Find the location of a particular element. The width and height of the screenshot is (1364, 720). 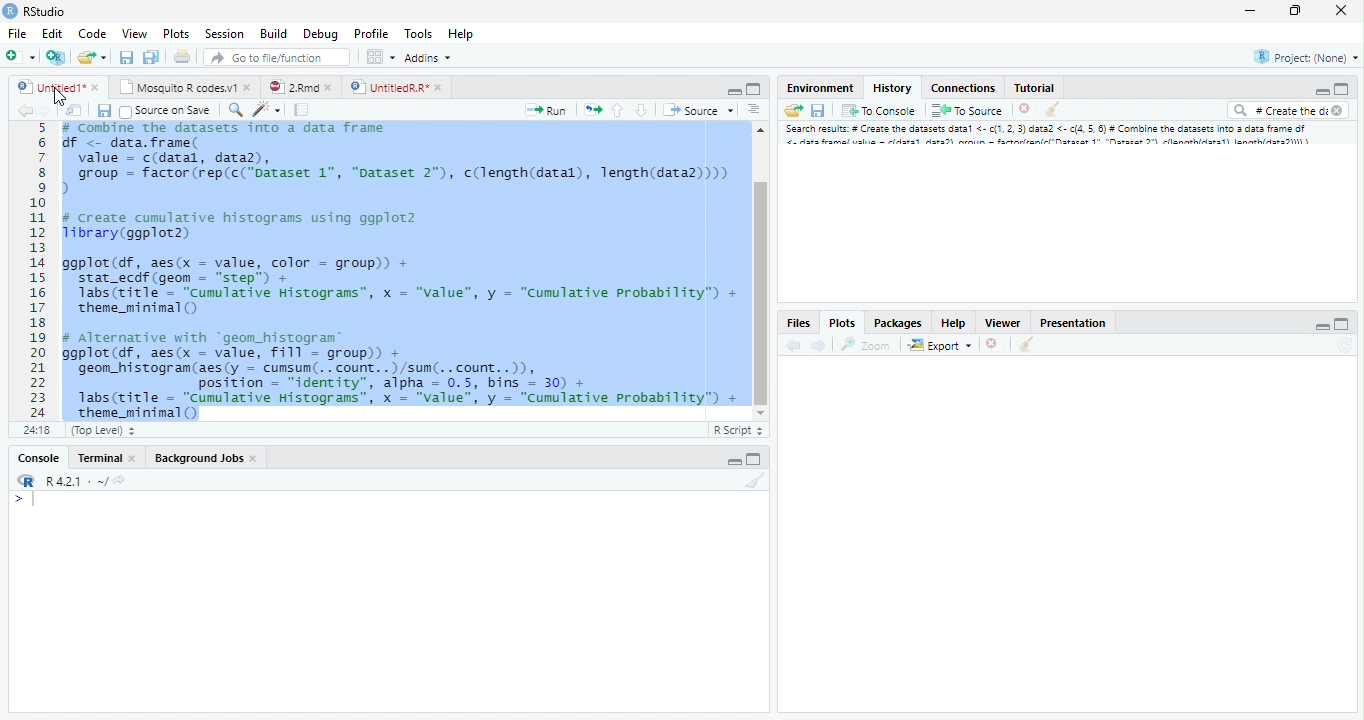

Untitled is located at coordinates (61, 85).